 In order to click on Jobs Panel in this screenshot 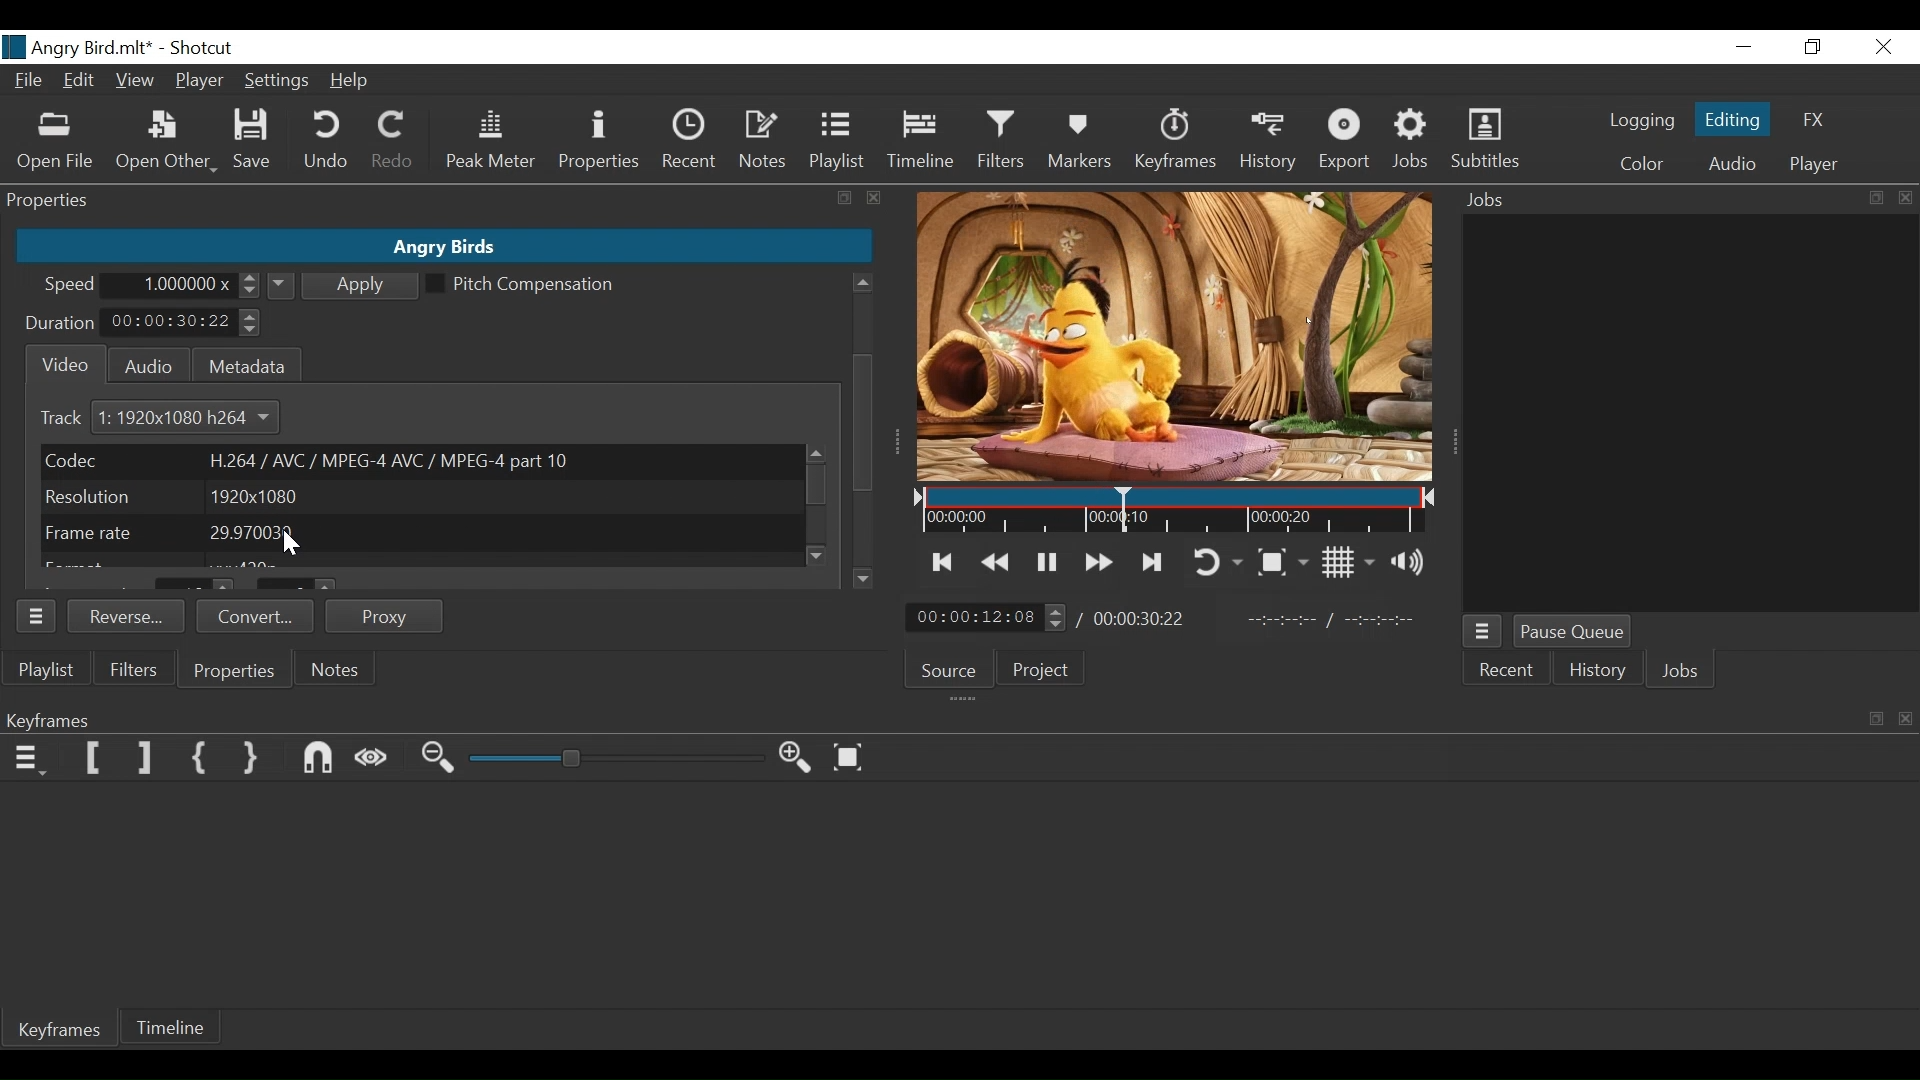, I will do `click(1694, 414)`.